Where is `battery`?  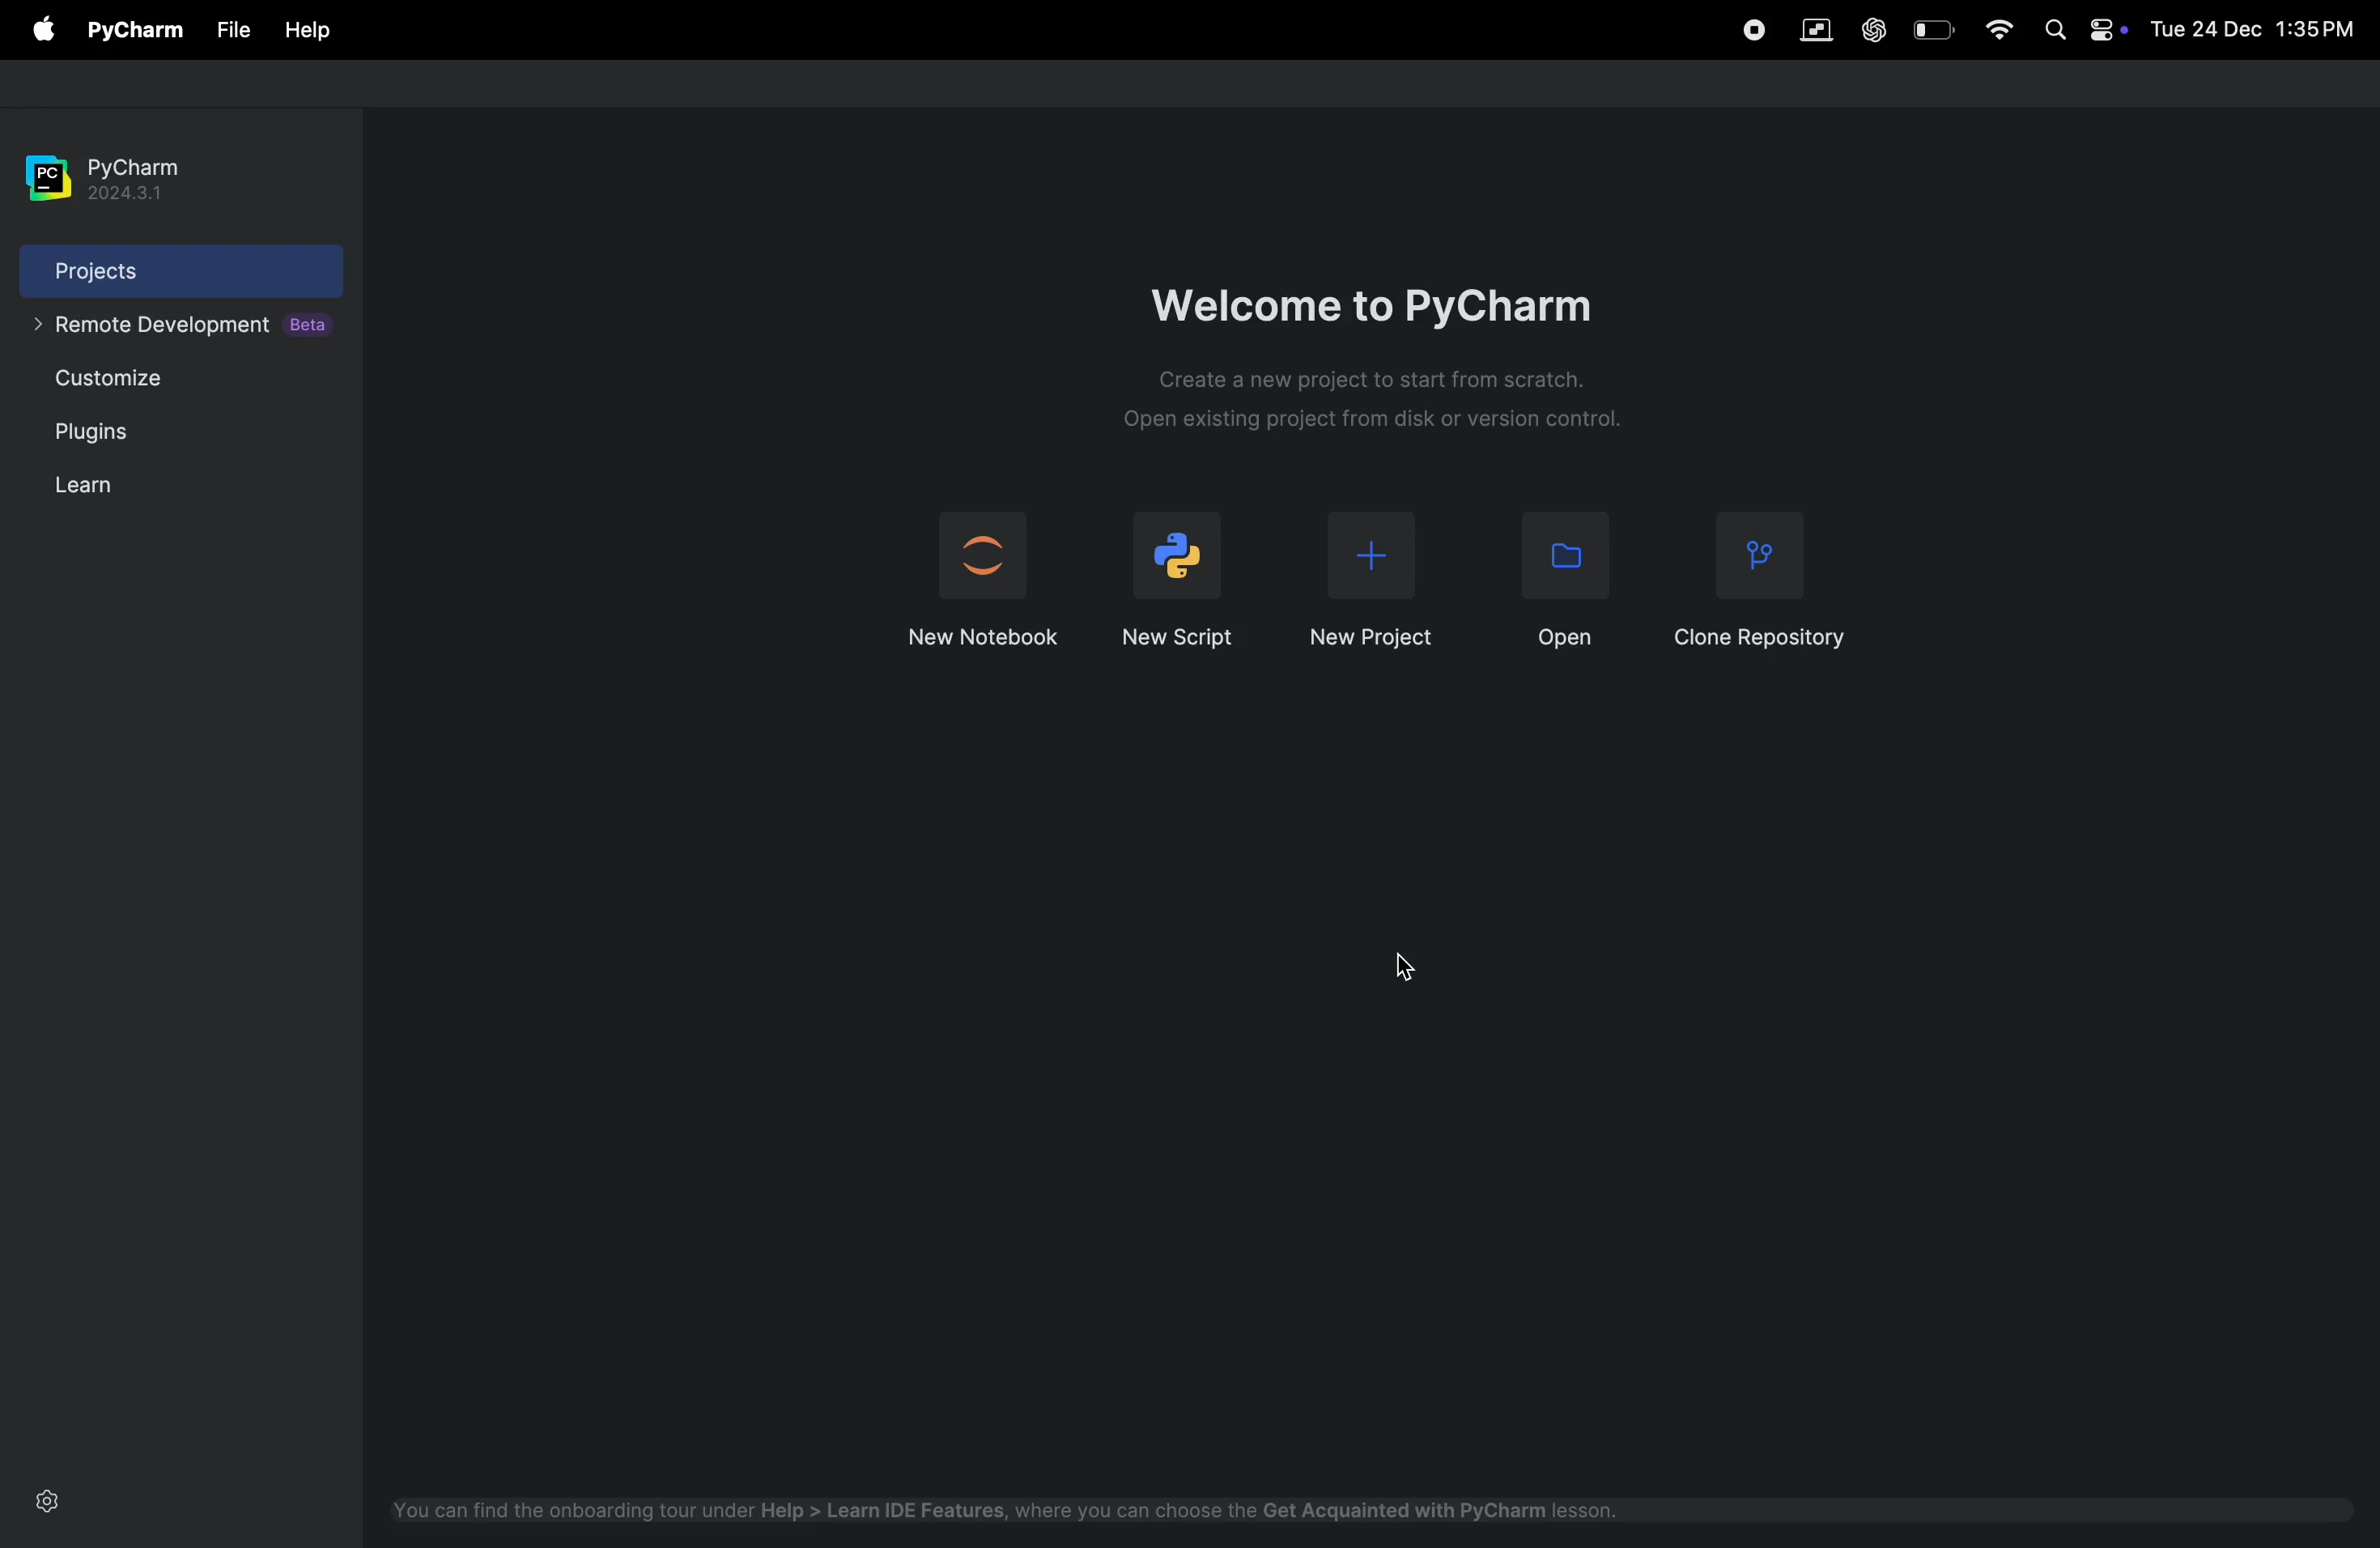
battery is located at coordinates (1937, 29).